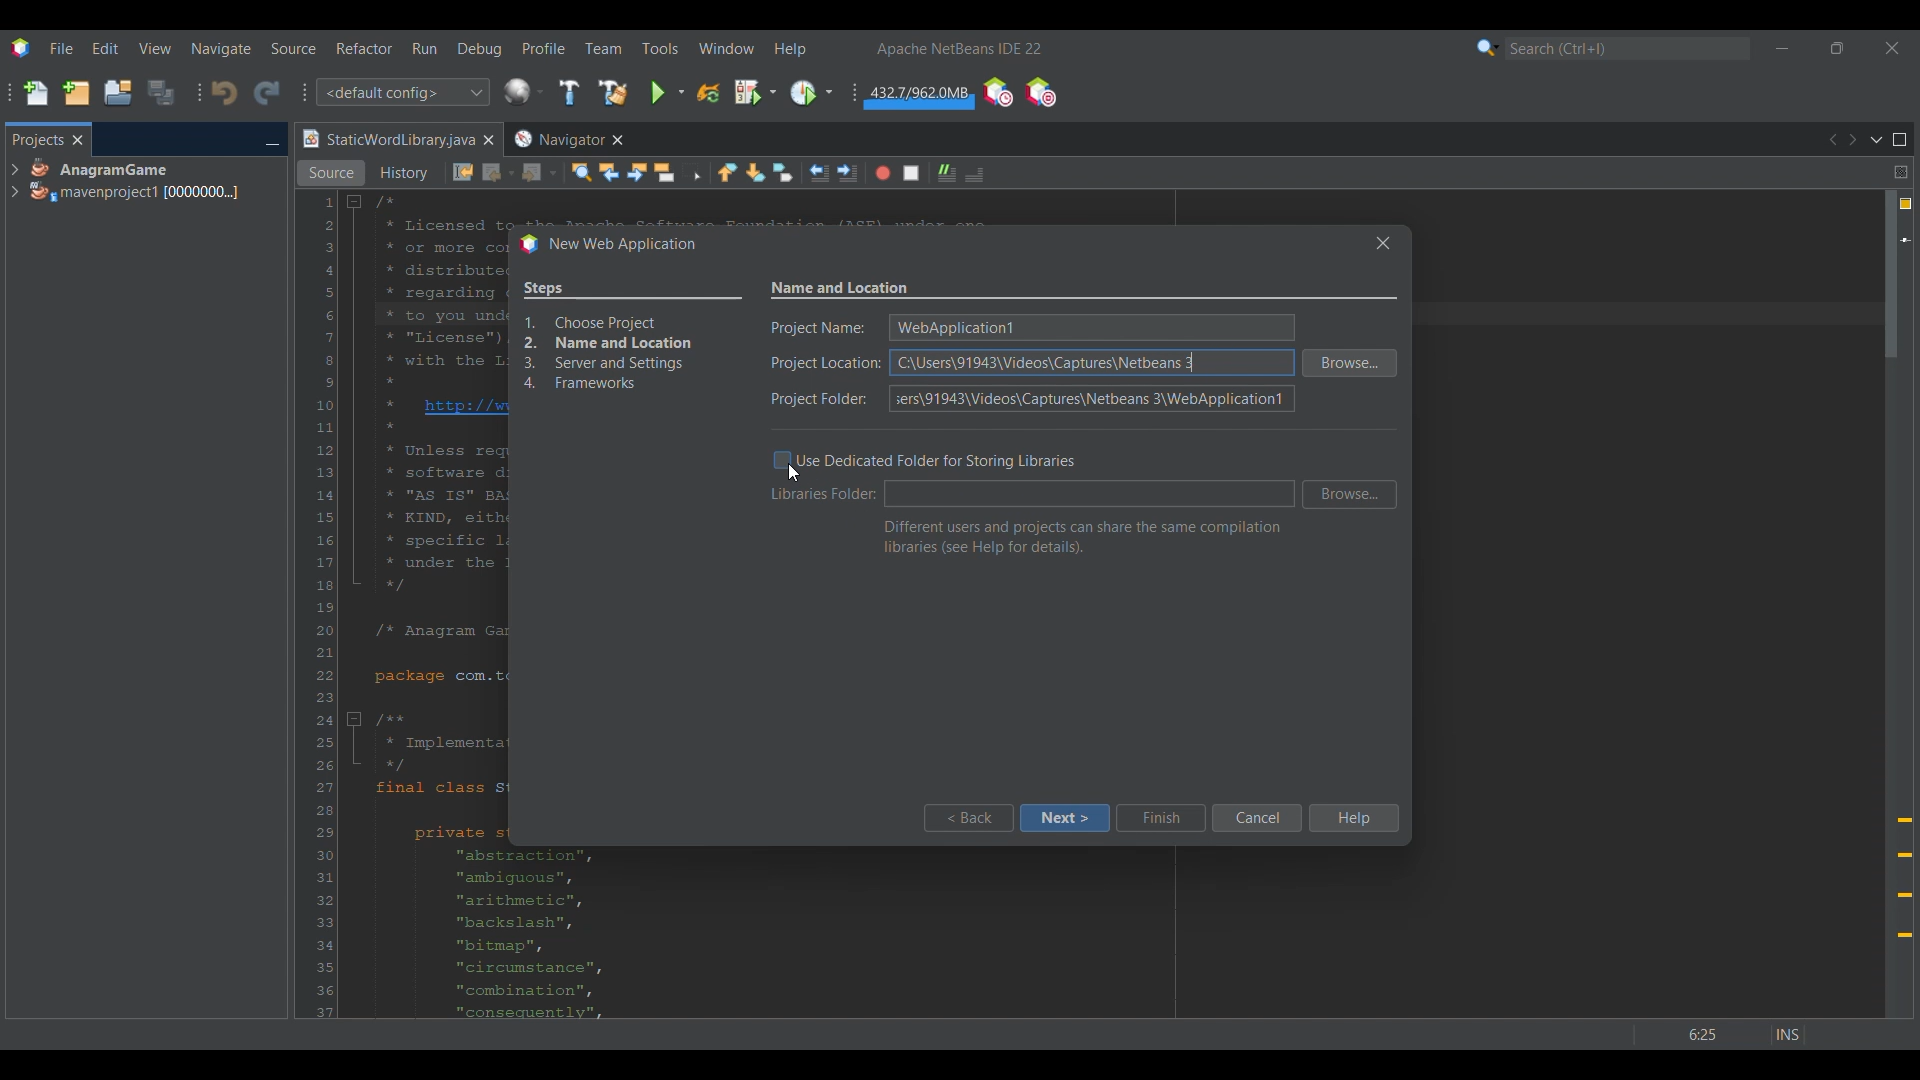 Image resolution: width=1920 pixels, height=1080 pixels. Describe the element at coordinates (1160, 818) in the screenshot. I see `Finish` at that location.